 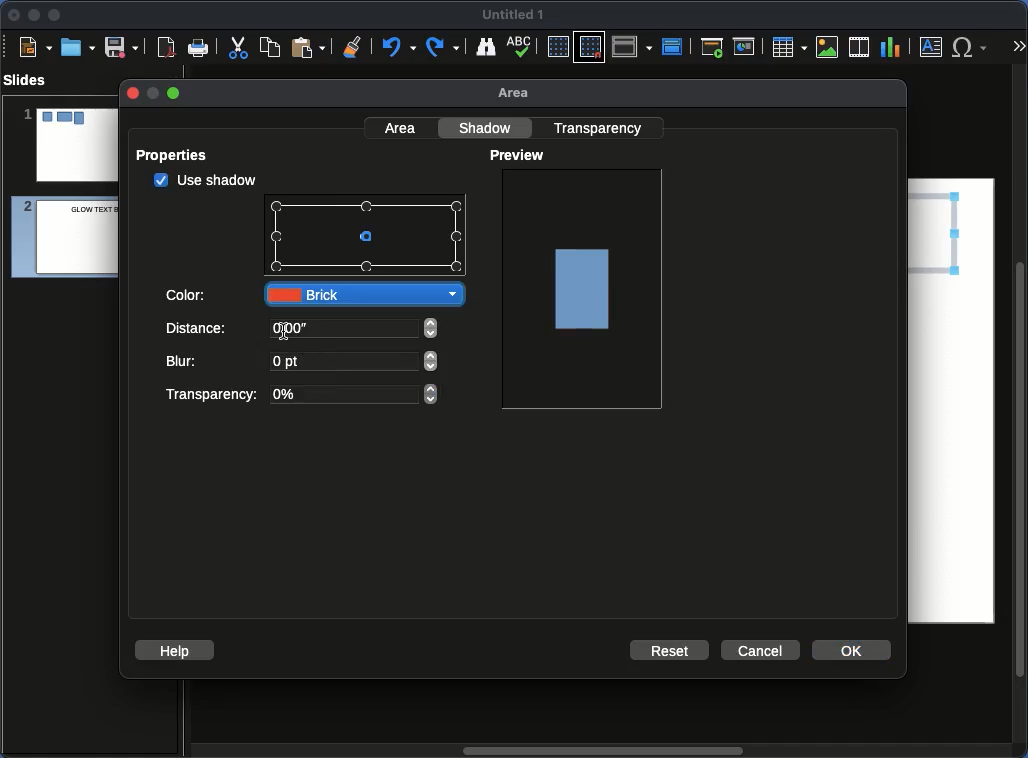 I want to click on Master slide, so click(x=675, y=46).